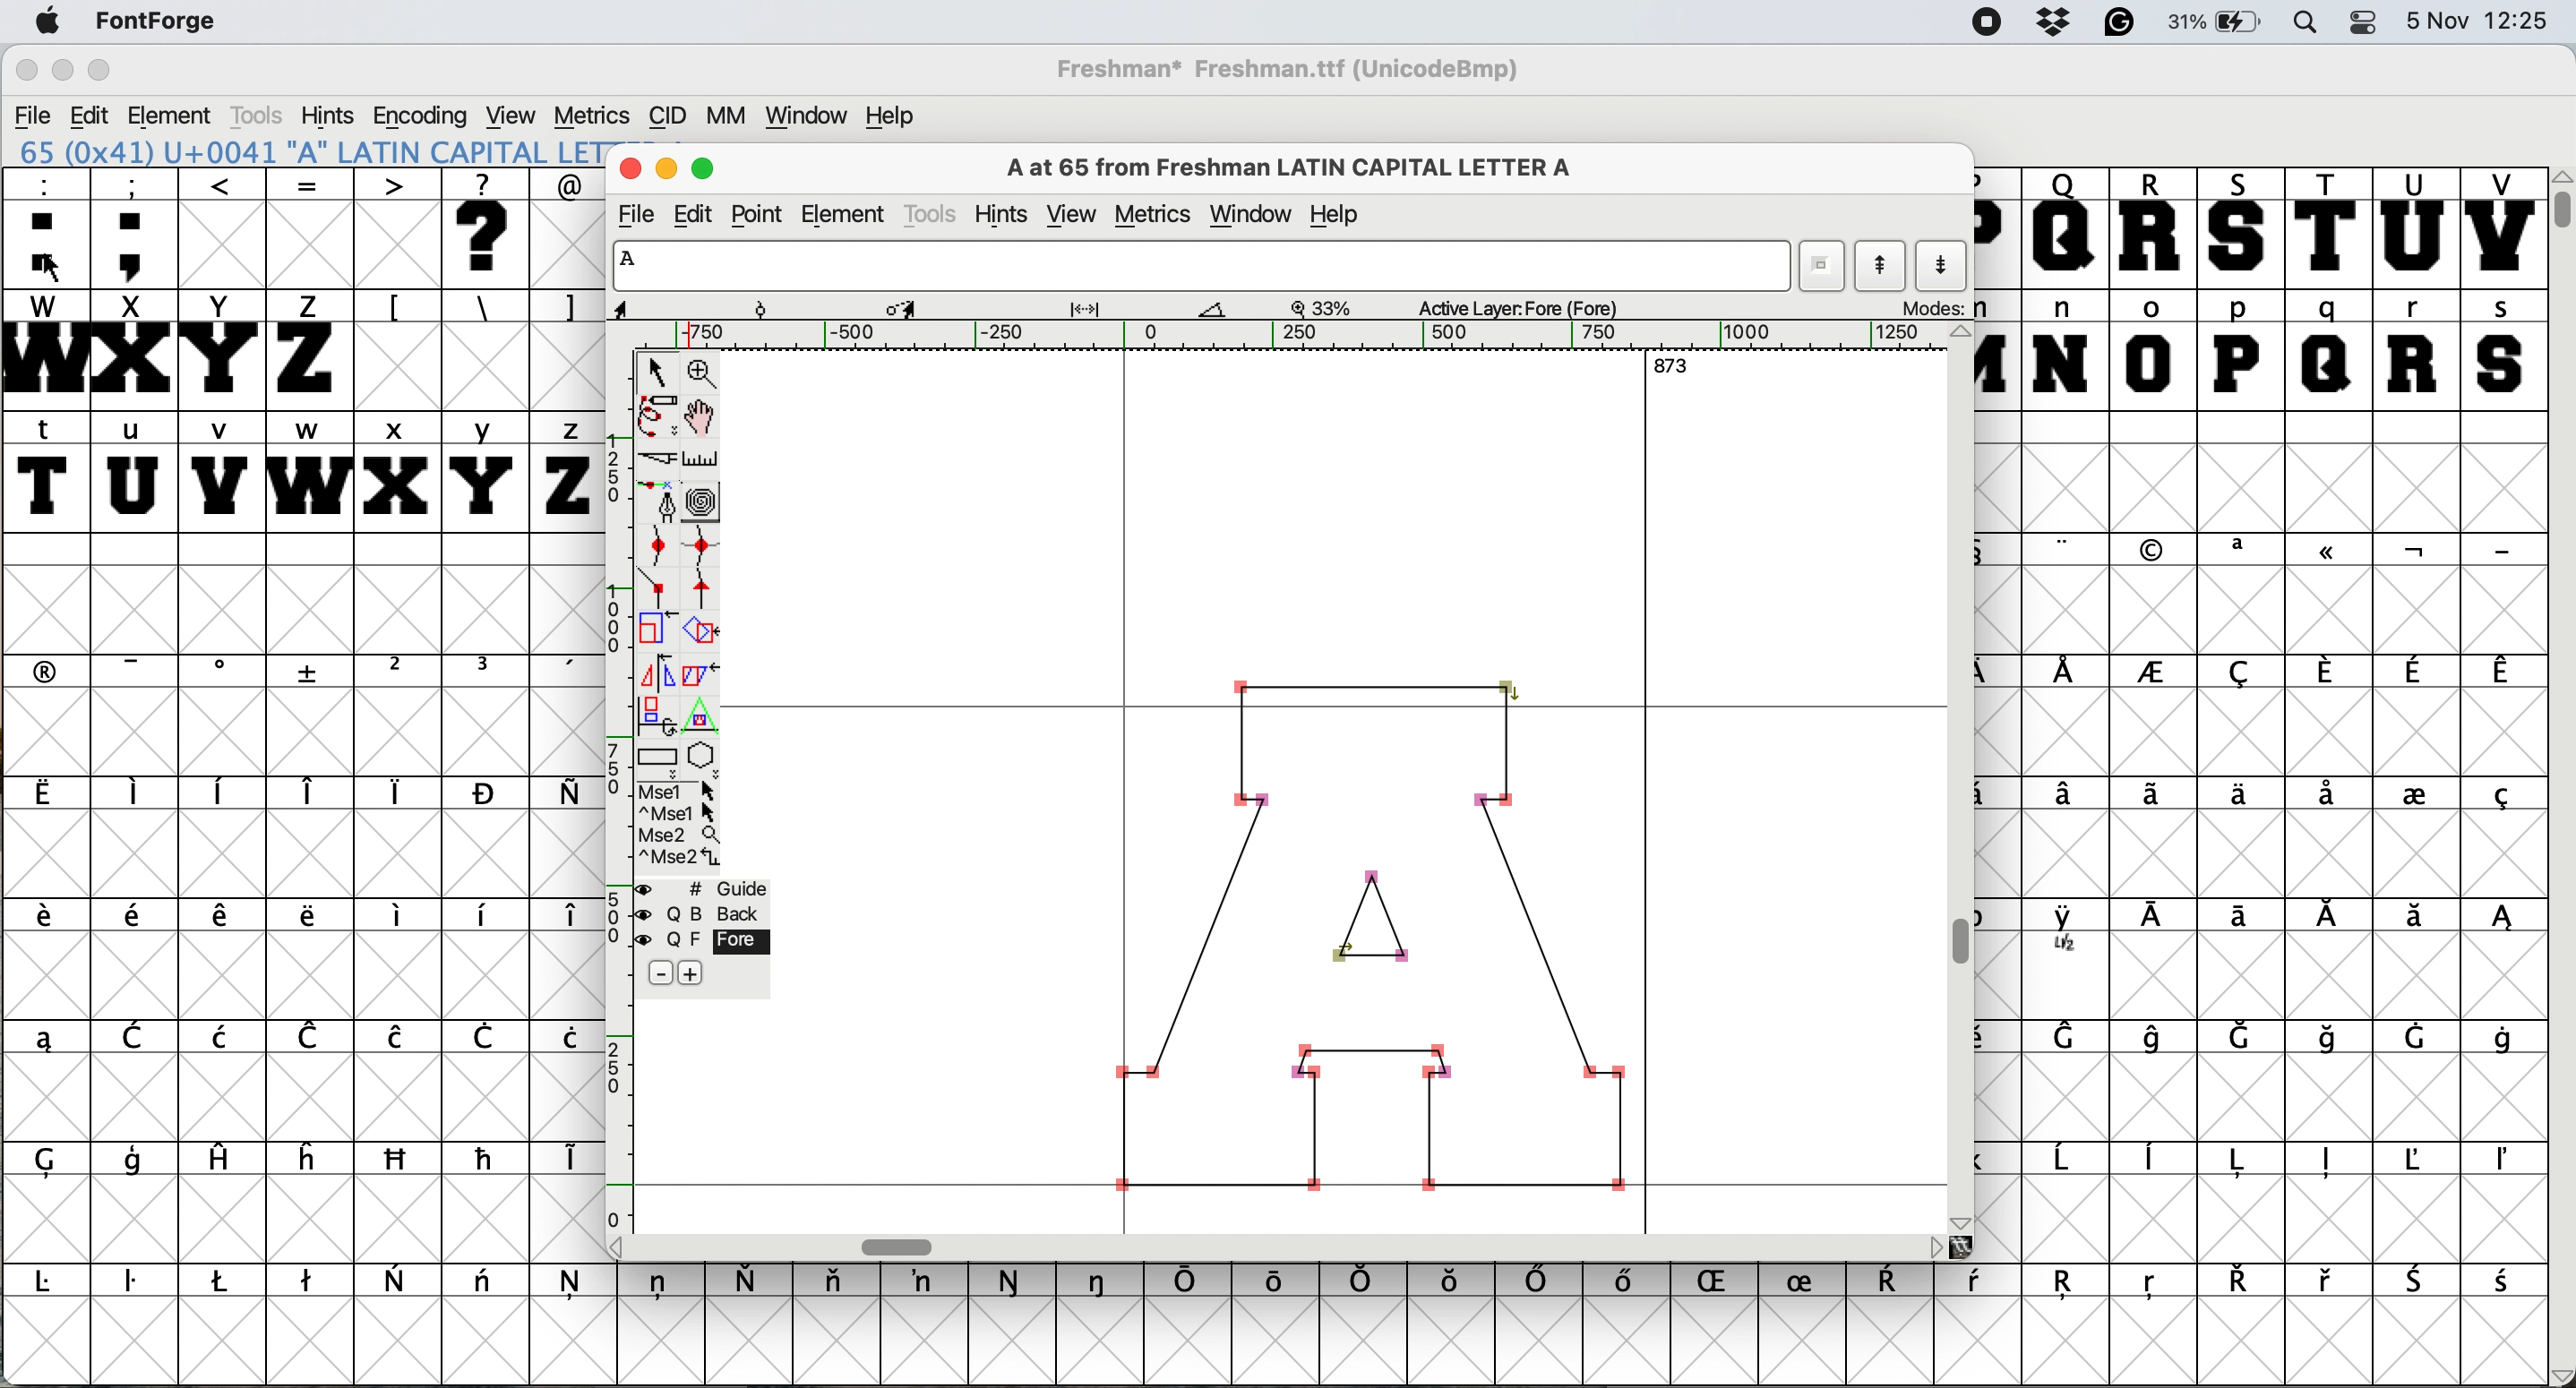  Describe the element at coordinates (2050, 23) in the screenshot. I see `dropbox` at that location.